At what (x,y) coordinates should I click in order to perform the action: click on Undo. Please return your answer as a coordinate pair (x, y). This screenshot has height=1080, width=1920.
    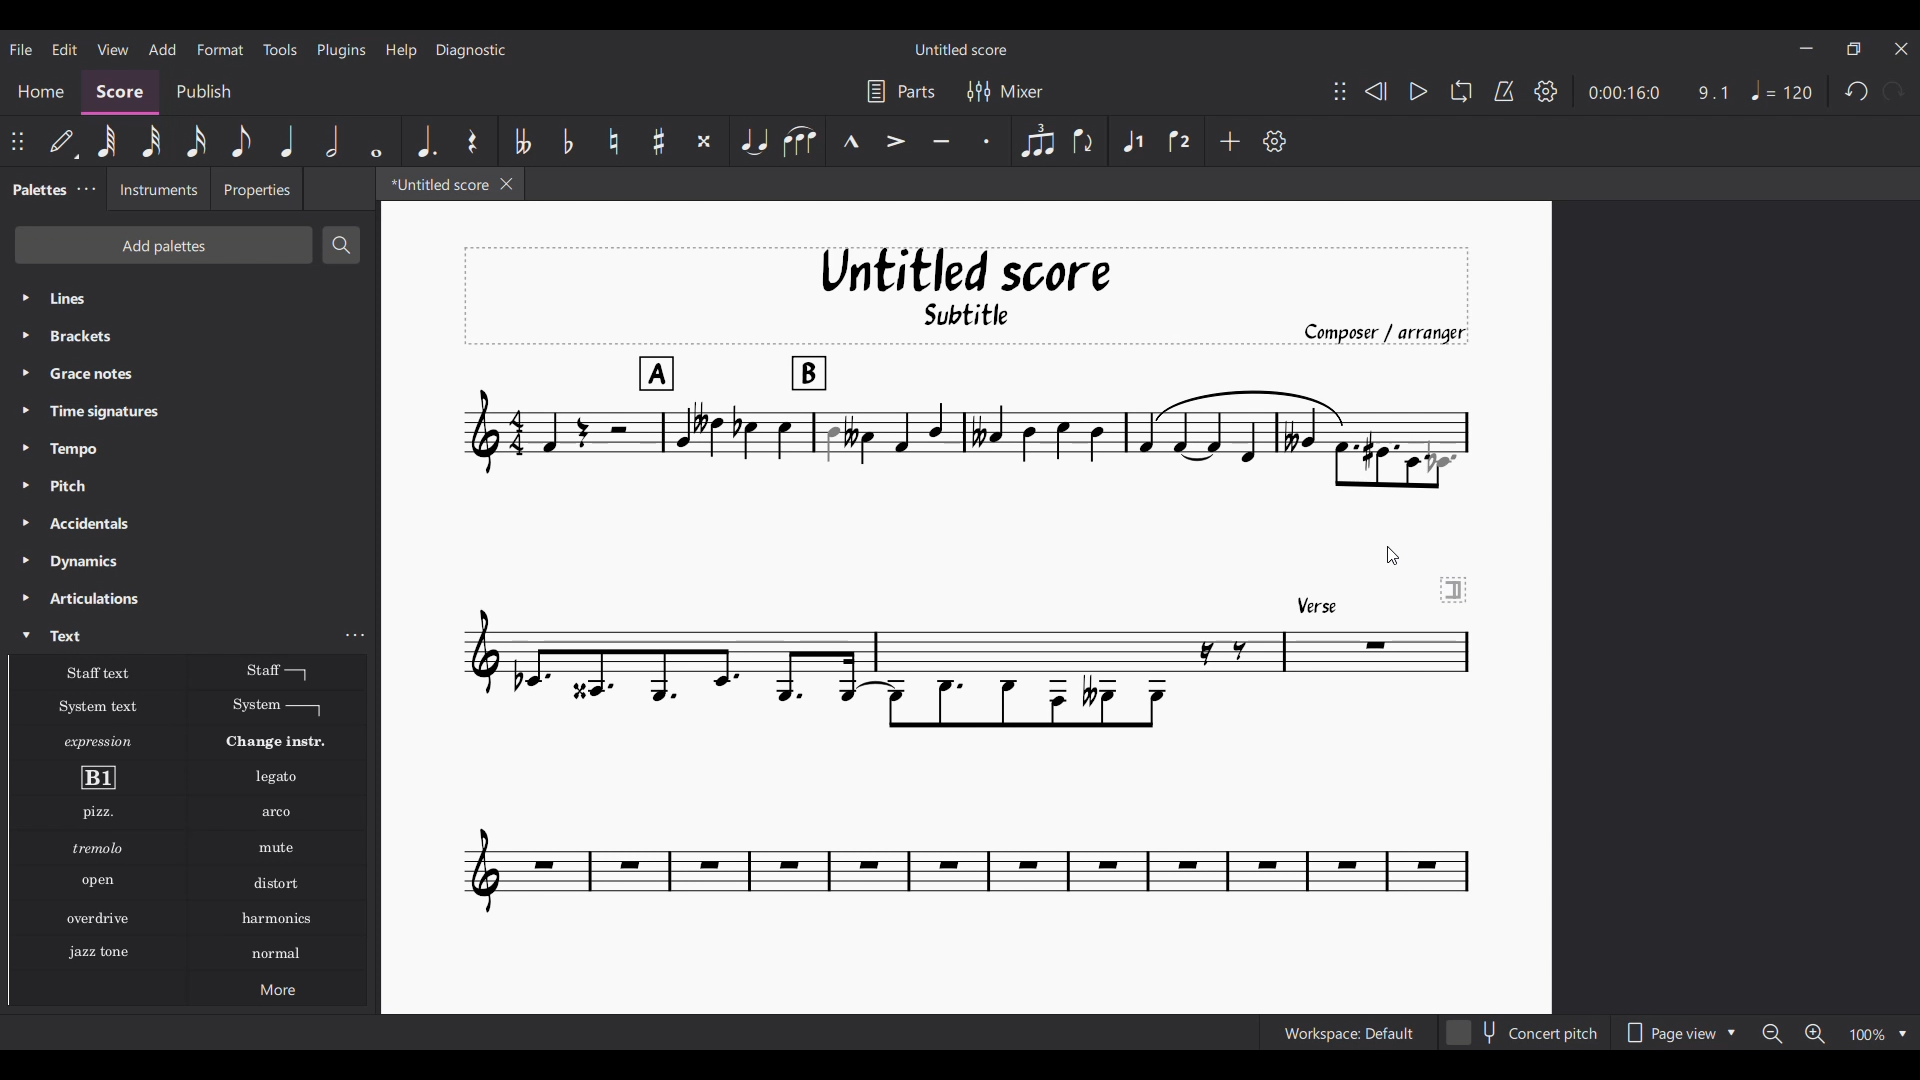
    Looking at the image, I should click on (1858, 90).